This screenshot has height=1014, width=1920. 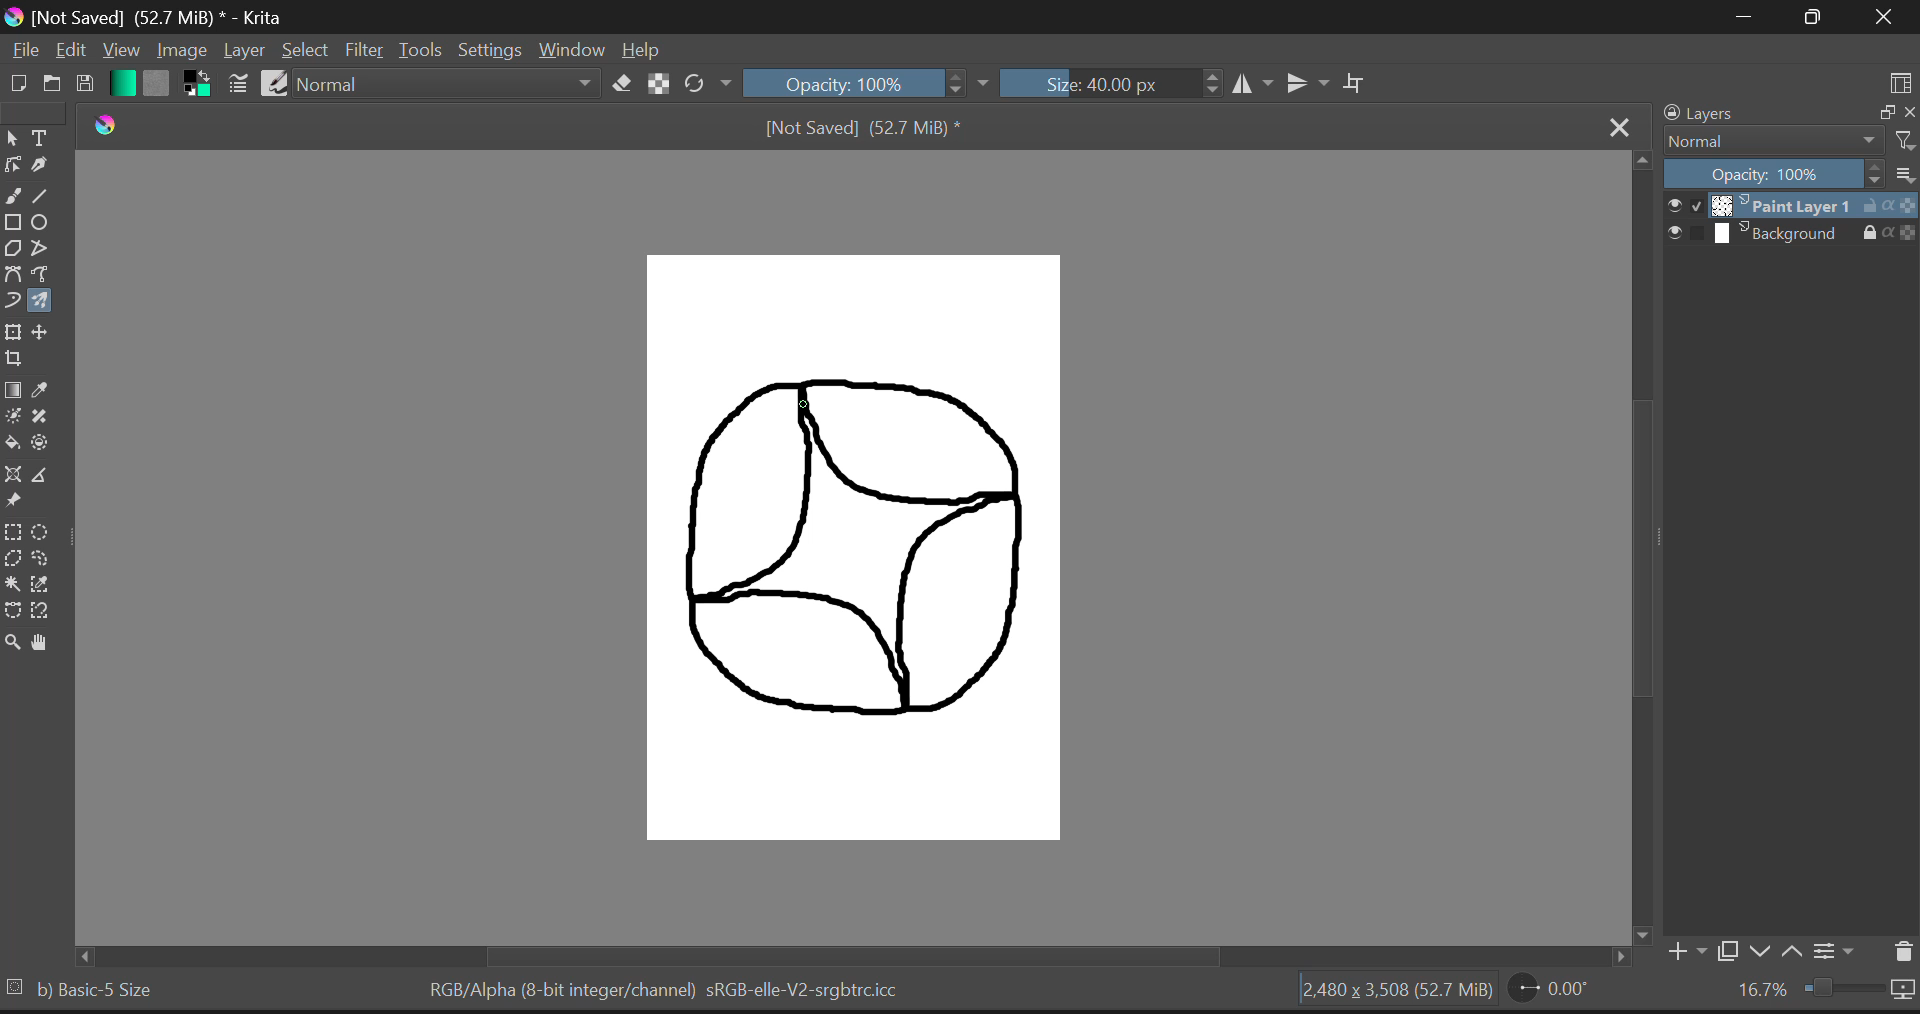 What do you see at coordinates (1619, 957) in the screenshot?
I see `` at bounding box center [1619, 957].